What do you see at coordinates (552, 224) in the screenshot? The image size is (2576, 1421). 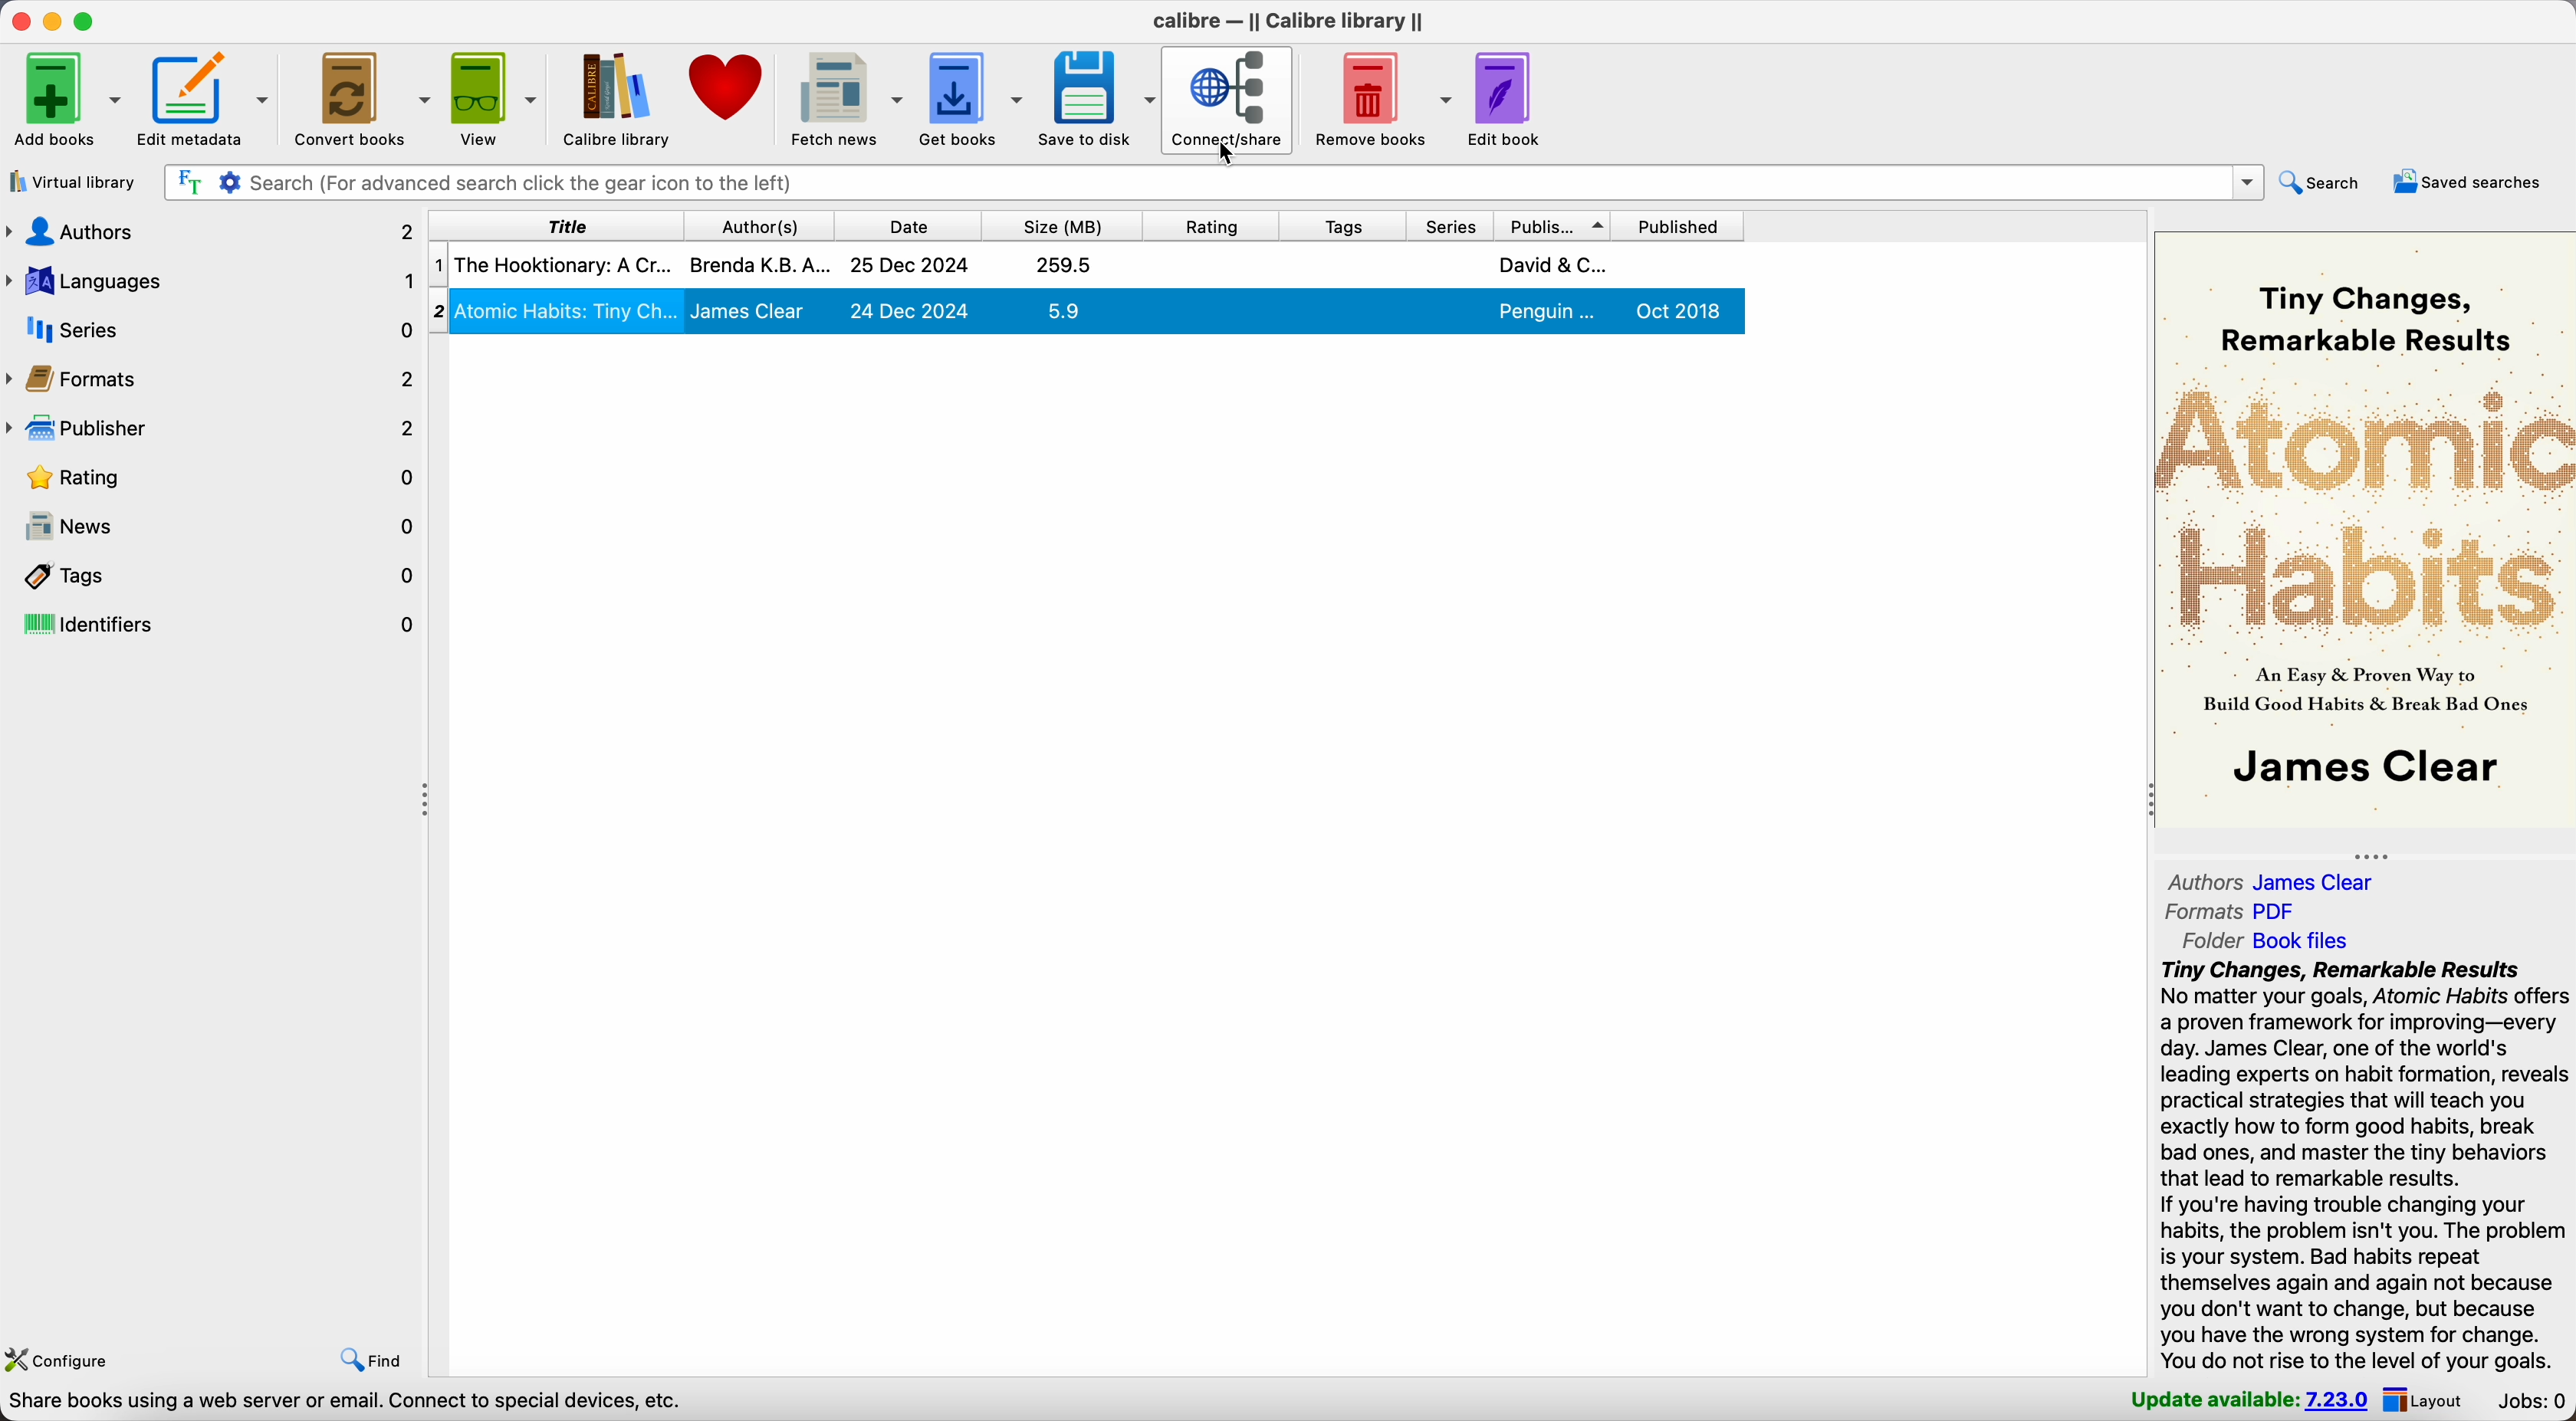 I see `title` at bounding box center [552, 224].